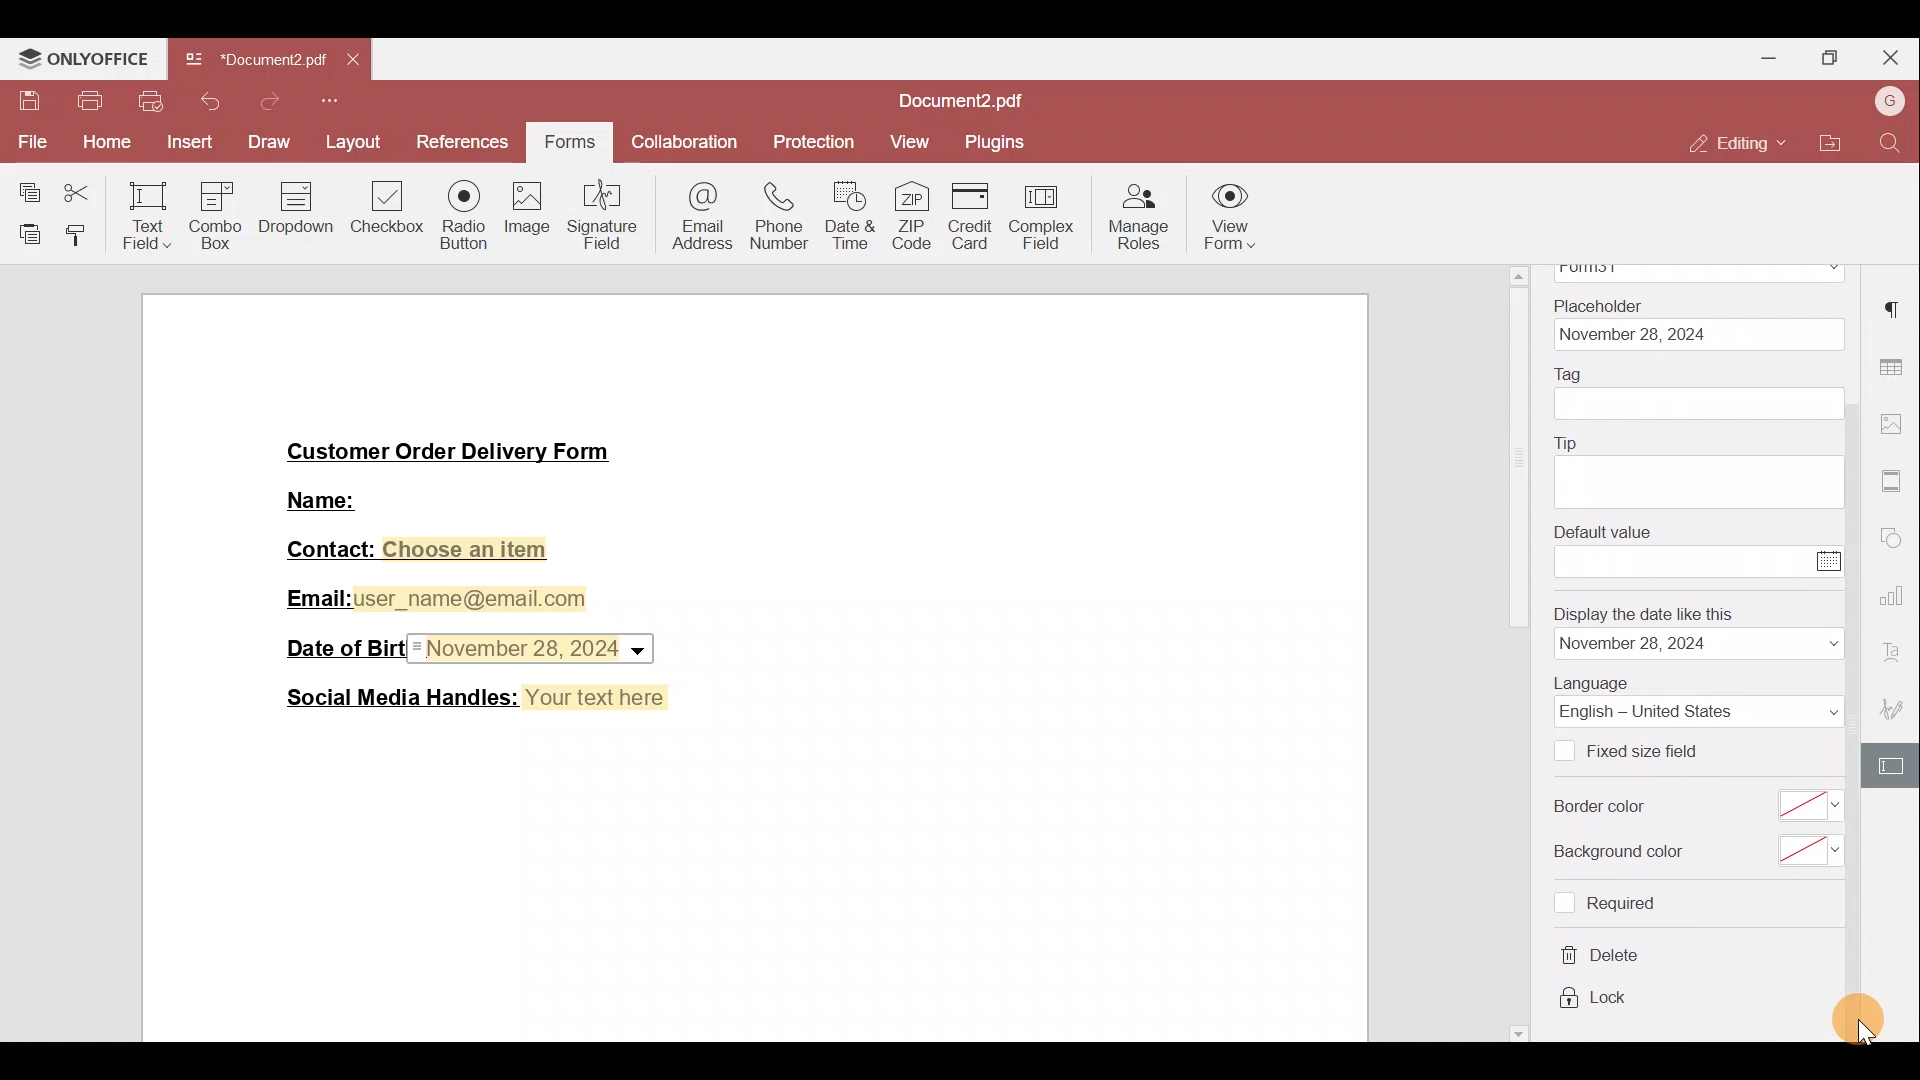 The height and width of the screenshot is (1080, 1920). I want to click on Home, so click(101, 144).